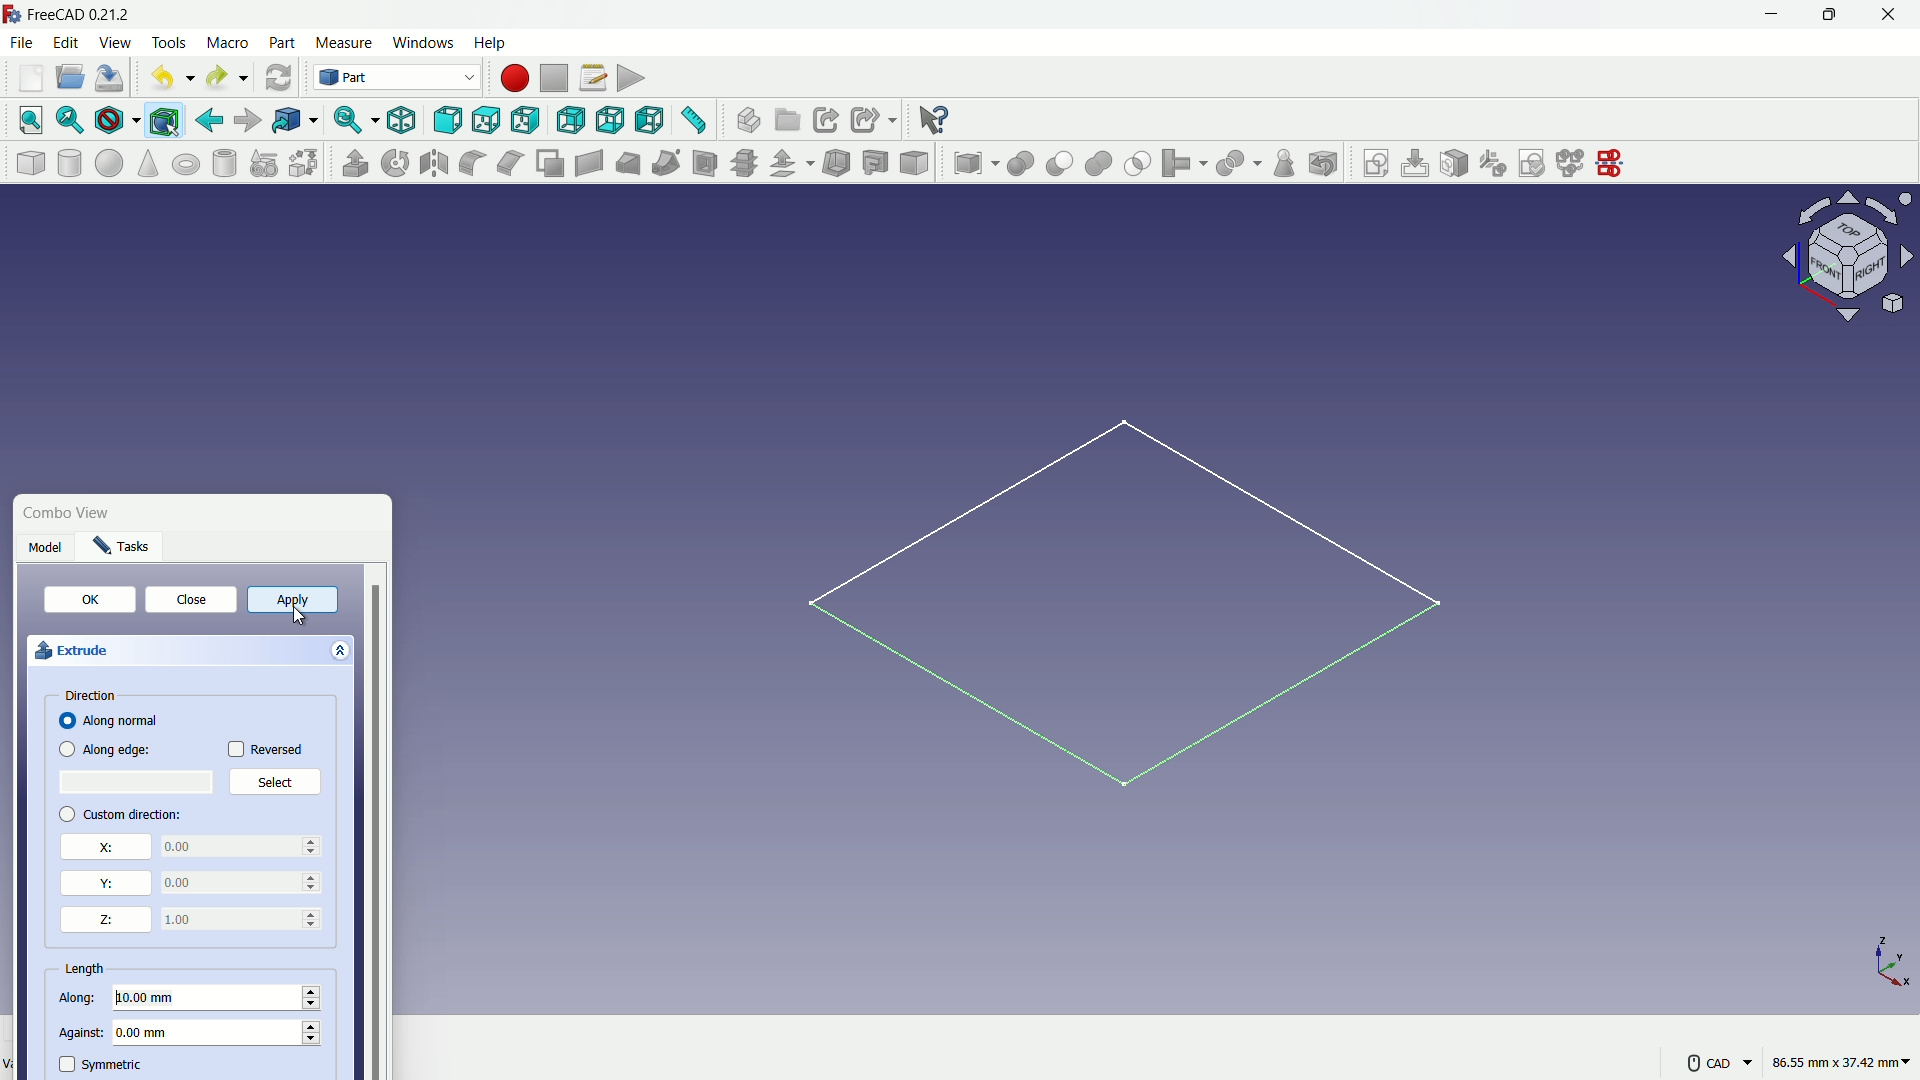 The width and height of the screenshot is (1920, 1080). I want to click on part, so click(282, 42).